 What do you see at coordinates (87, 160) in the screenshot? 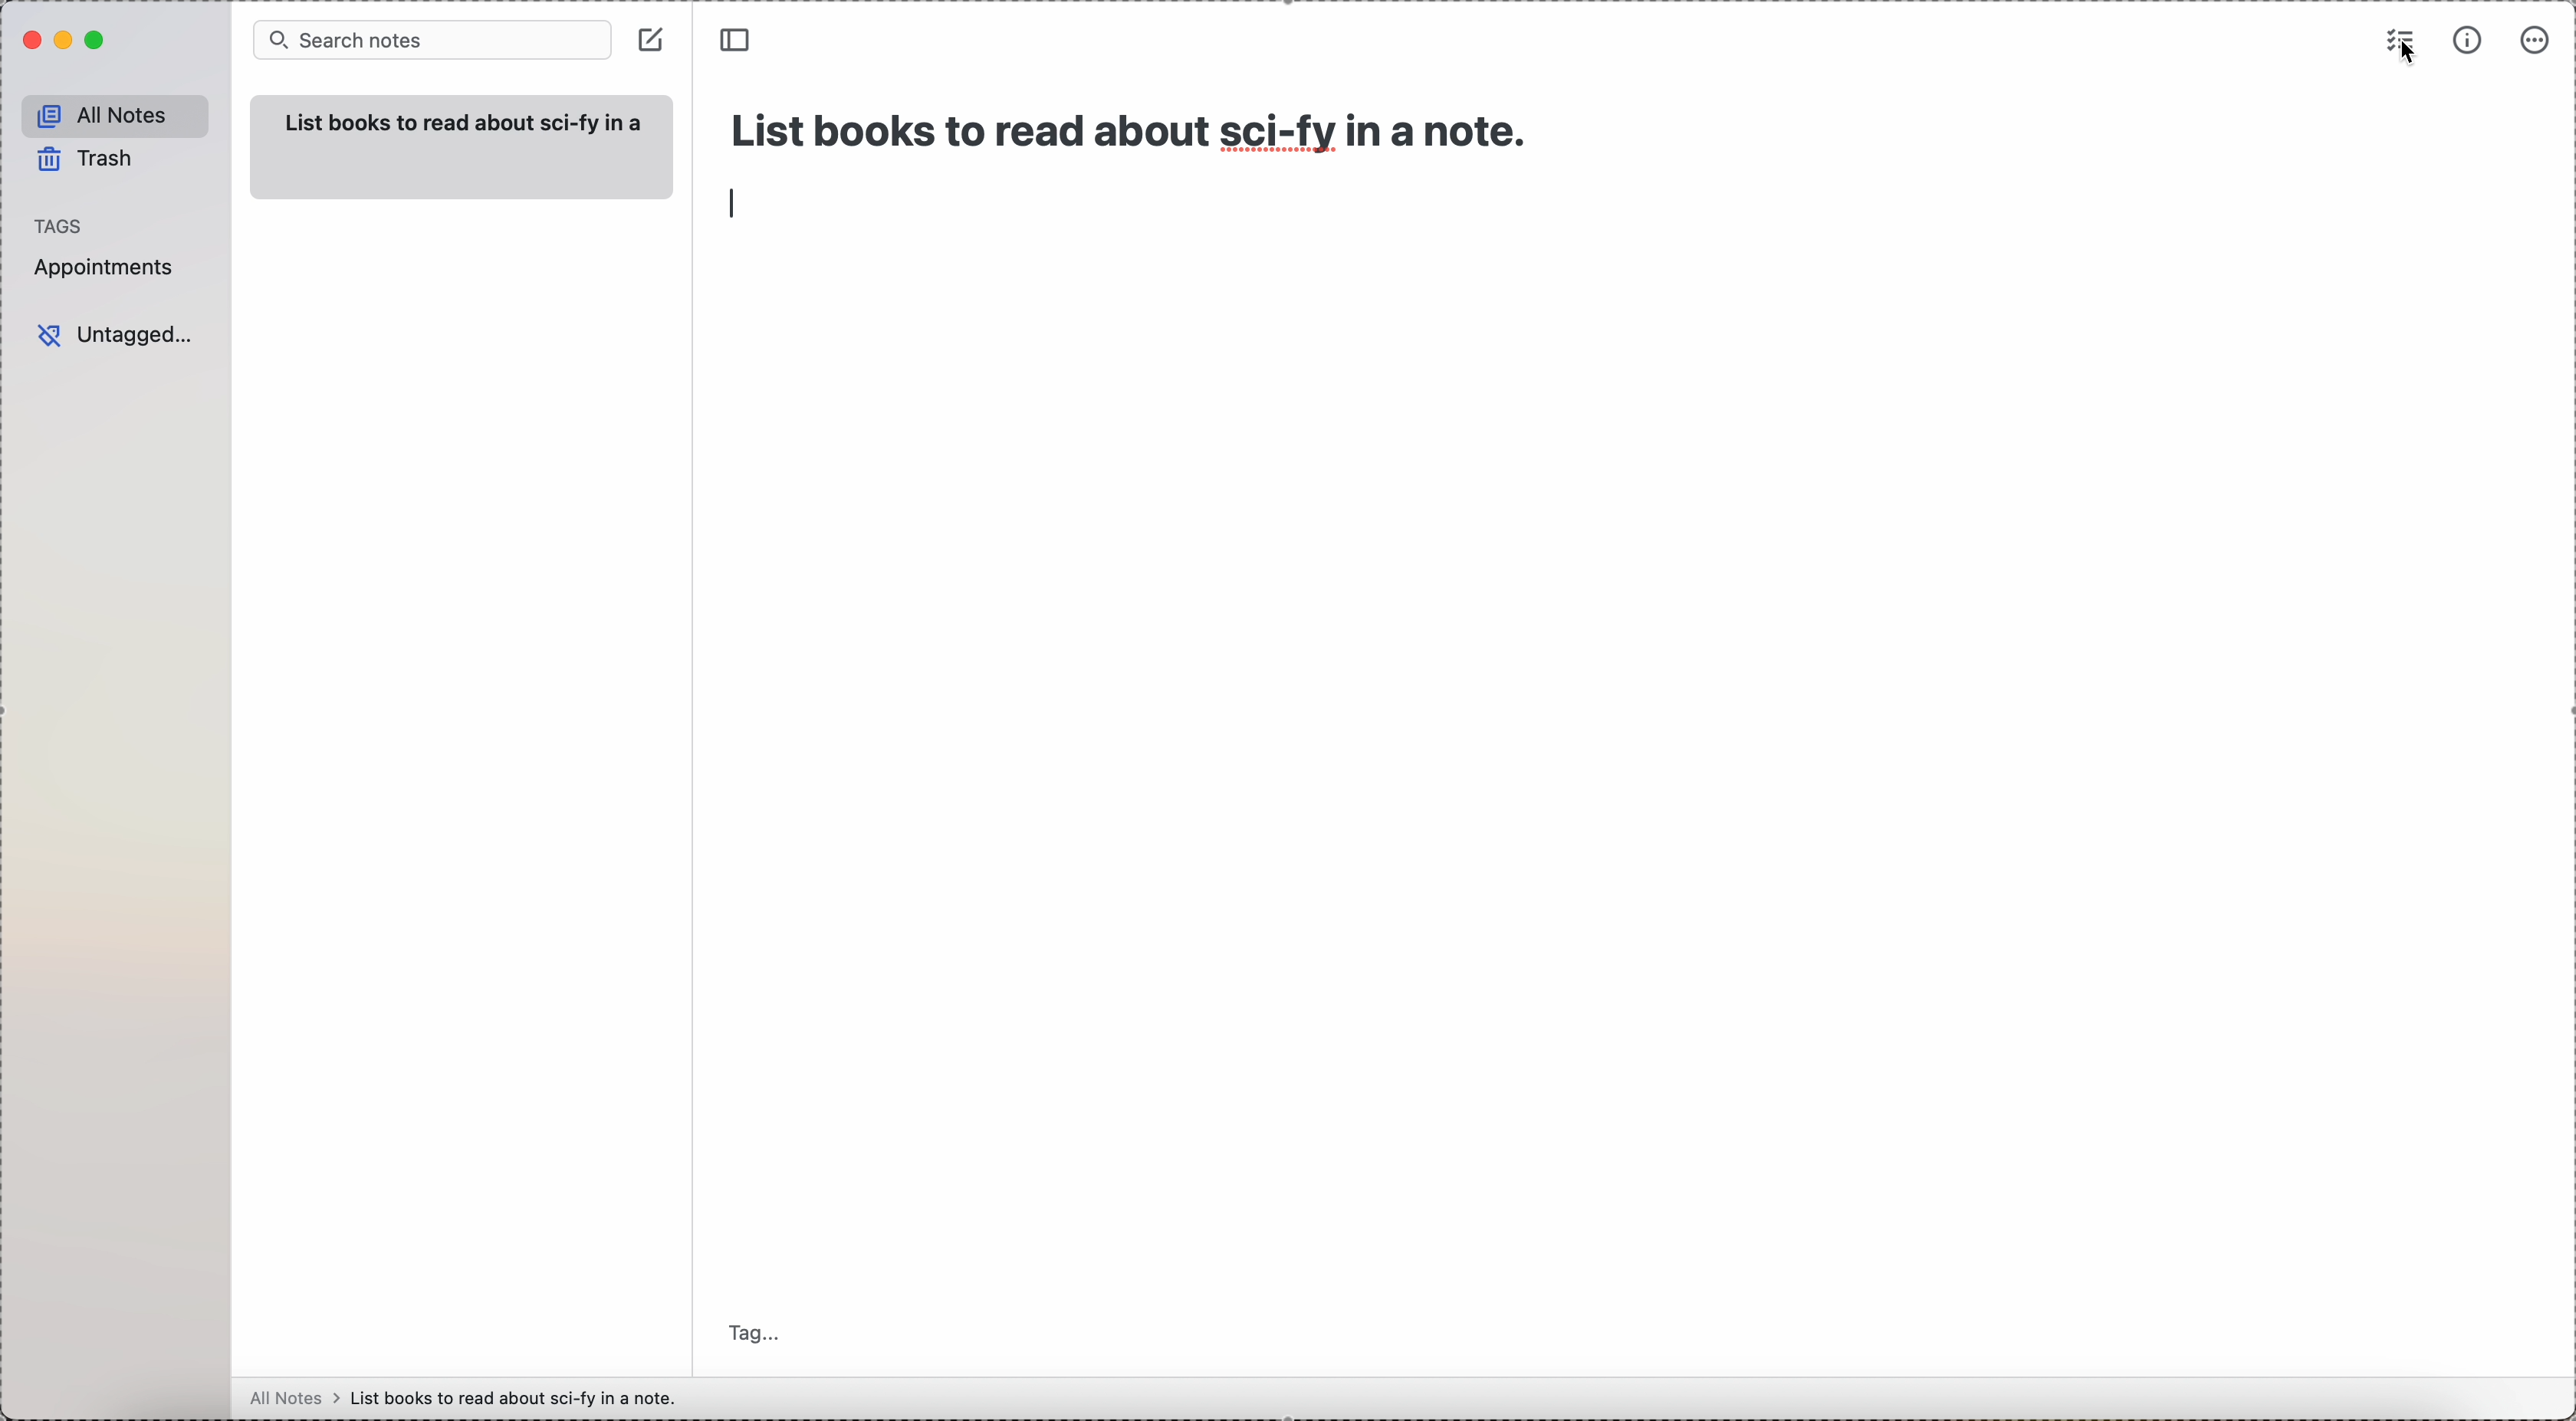
I see `trash` at bounding box center [87, 160].